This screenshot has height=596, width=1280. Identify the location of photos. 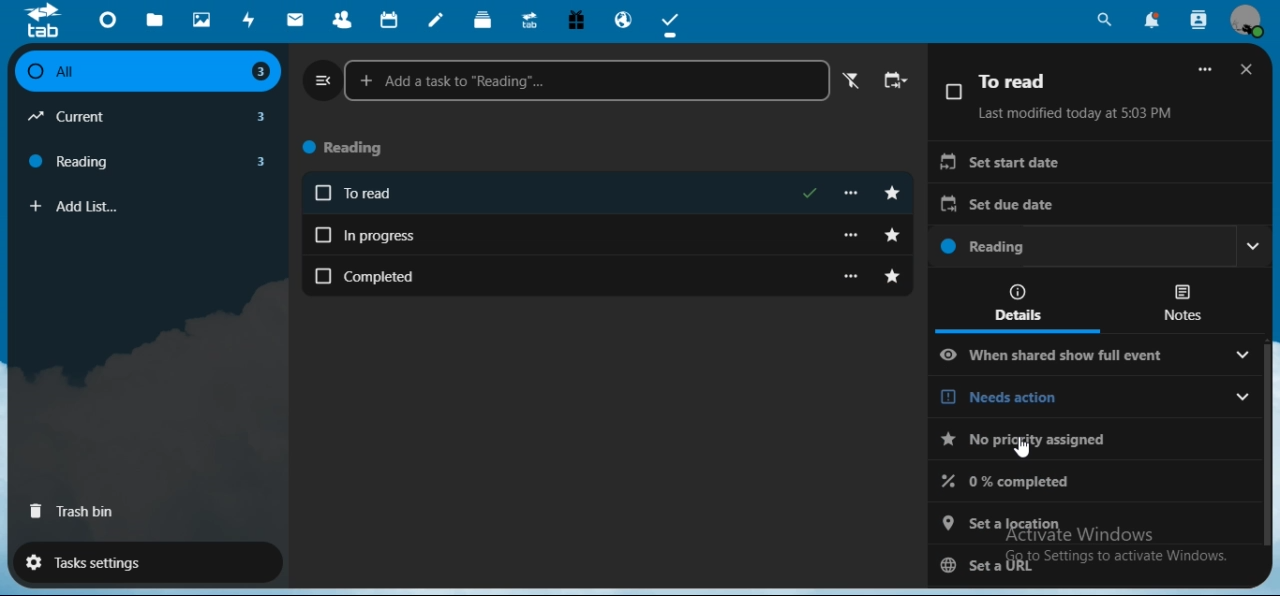
(202, 19).